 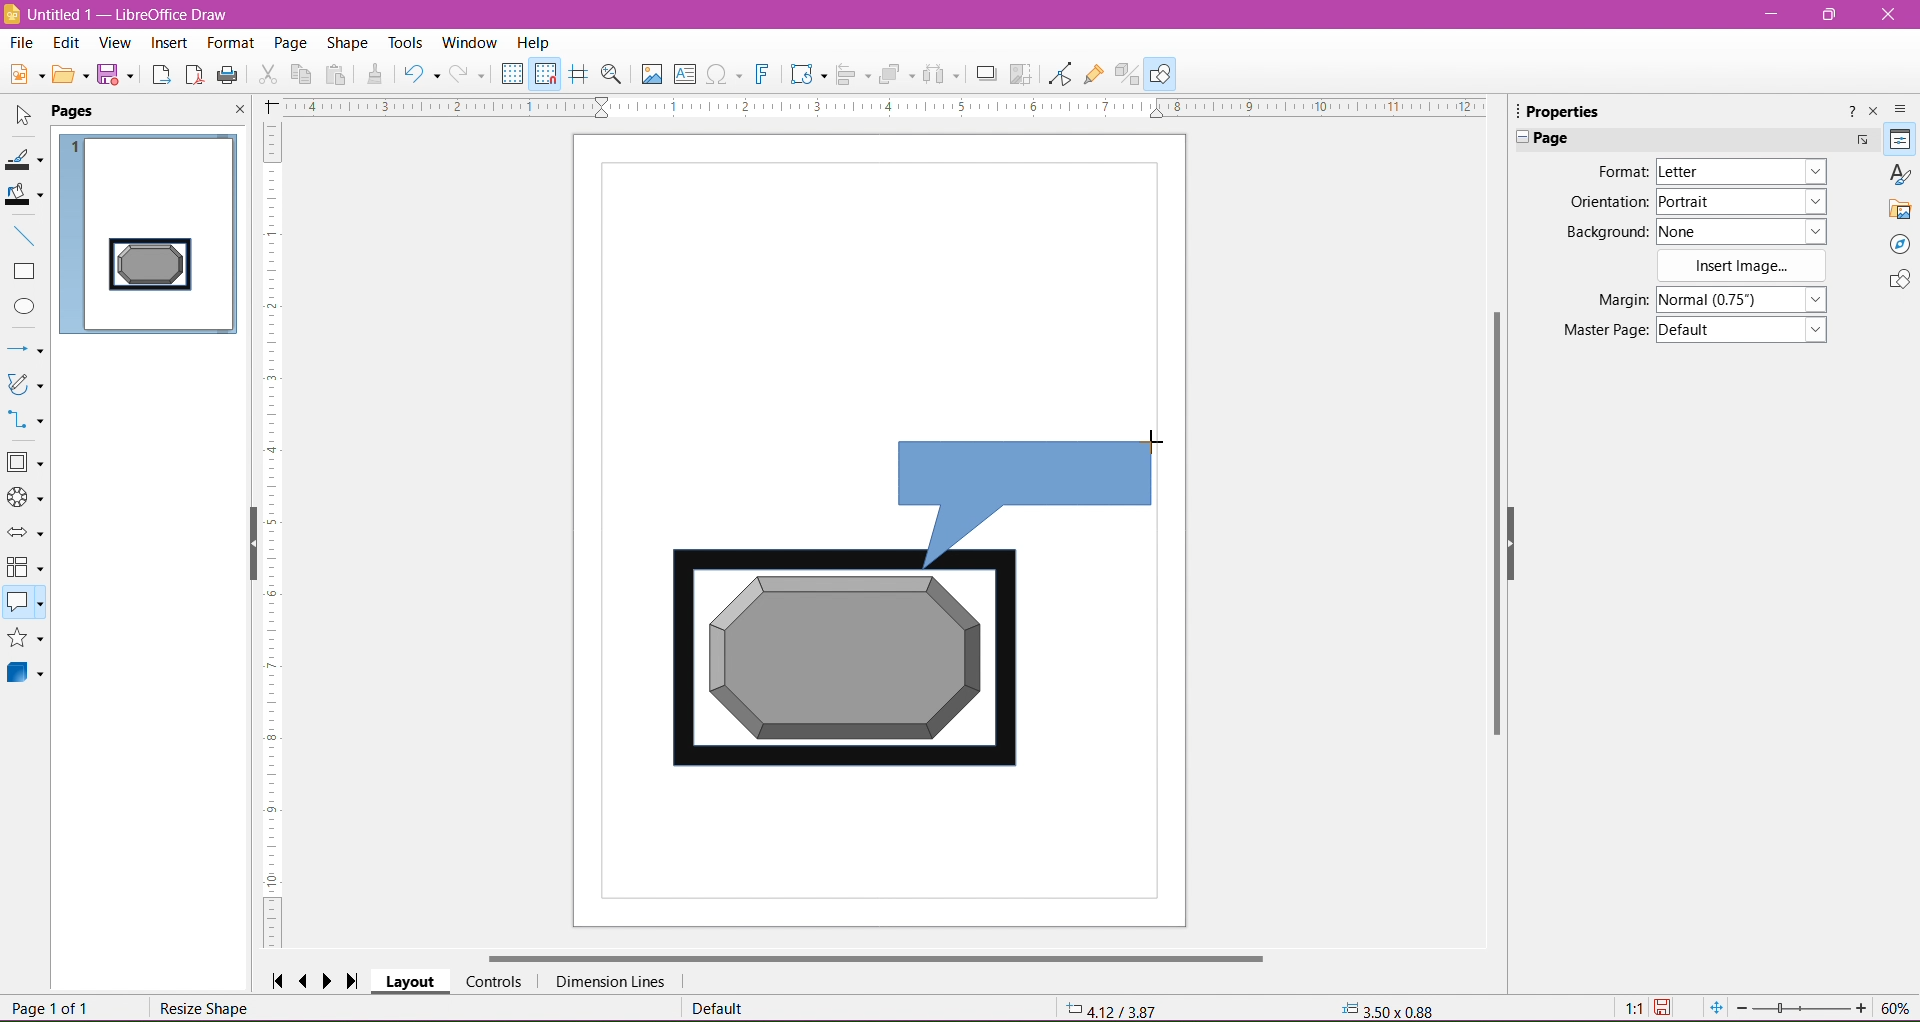 What do you see at coordinates (23, 72) in the screenshot?
I see `New` at bounding box center [23, 72].